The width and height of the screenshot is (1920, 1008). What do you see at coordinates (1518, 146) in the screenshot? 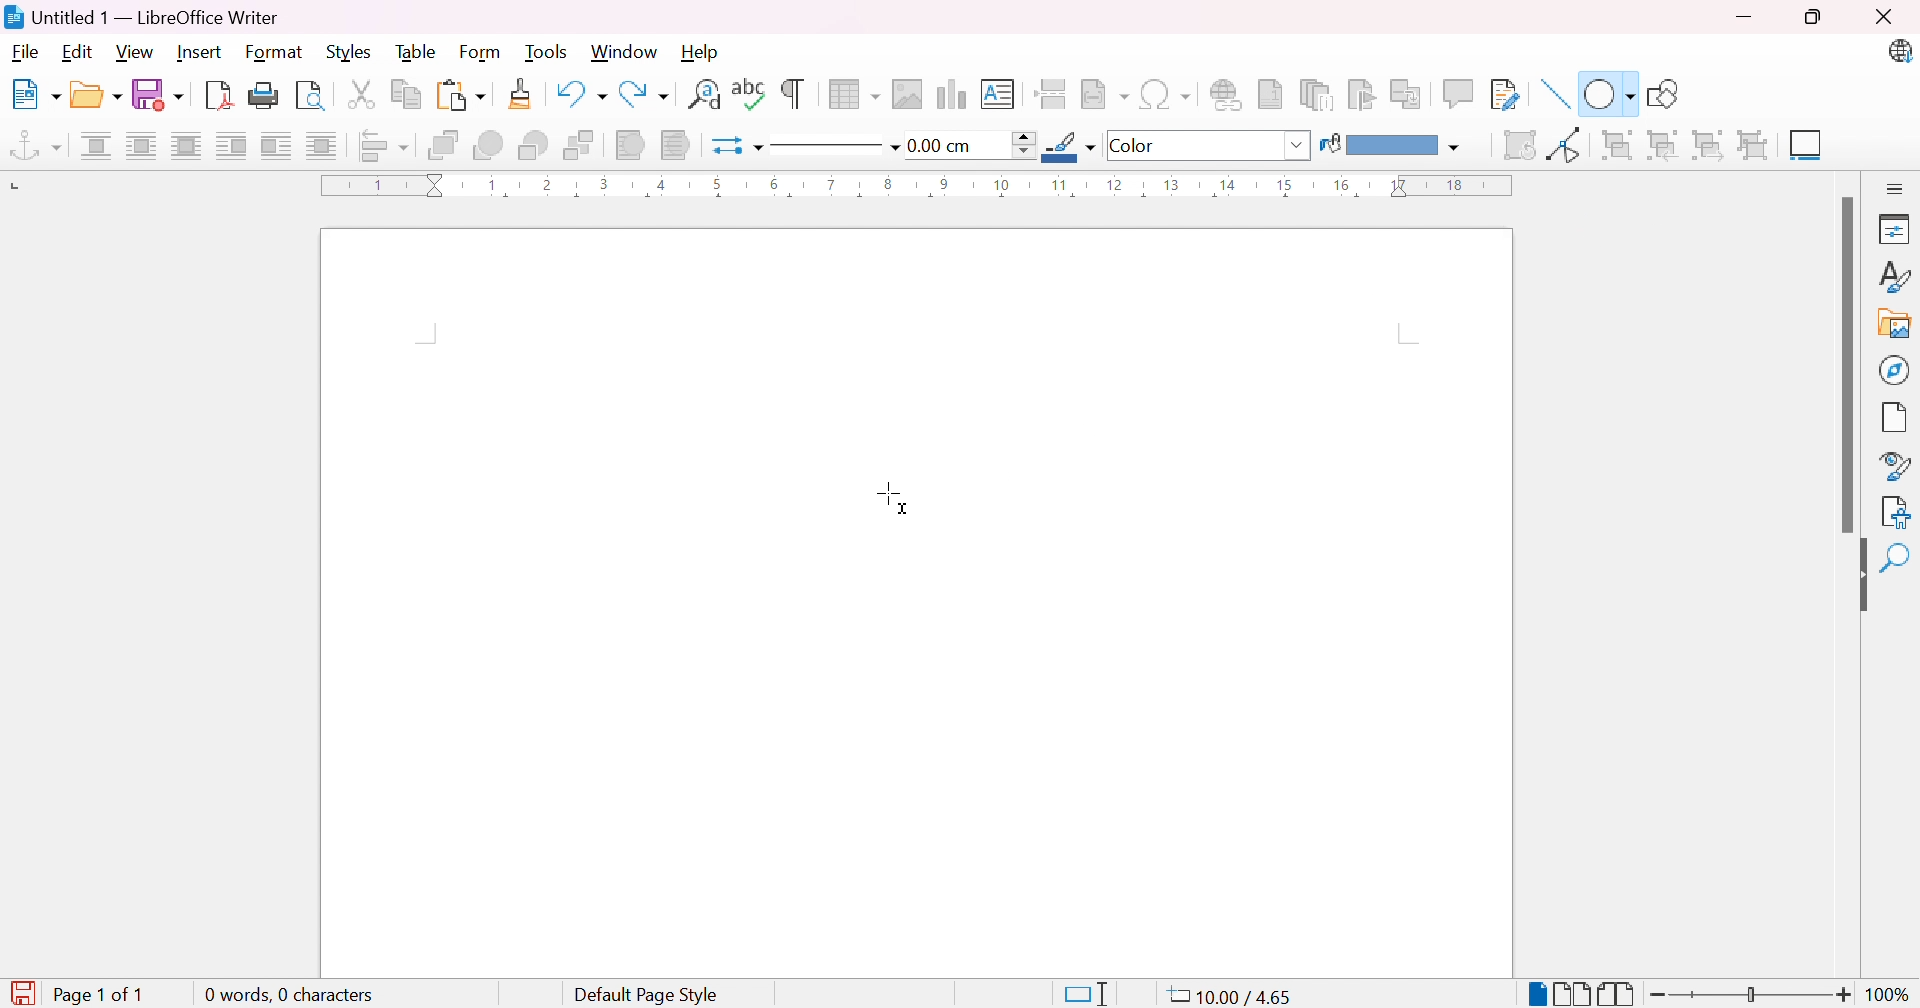
I see `Rotate` at bounding box center [1518, 146].